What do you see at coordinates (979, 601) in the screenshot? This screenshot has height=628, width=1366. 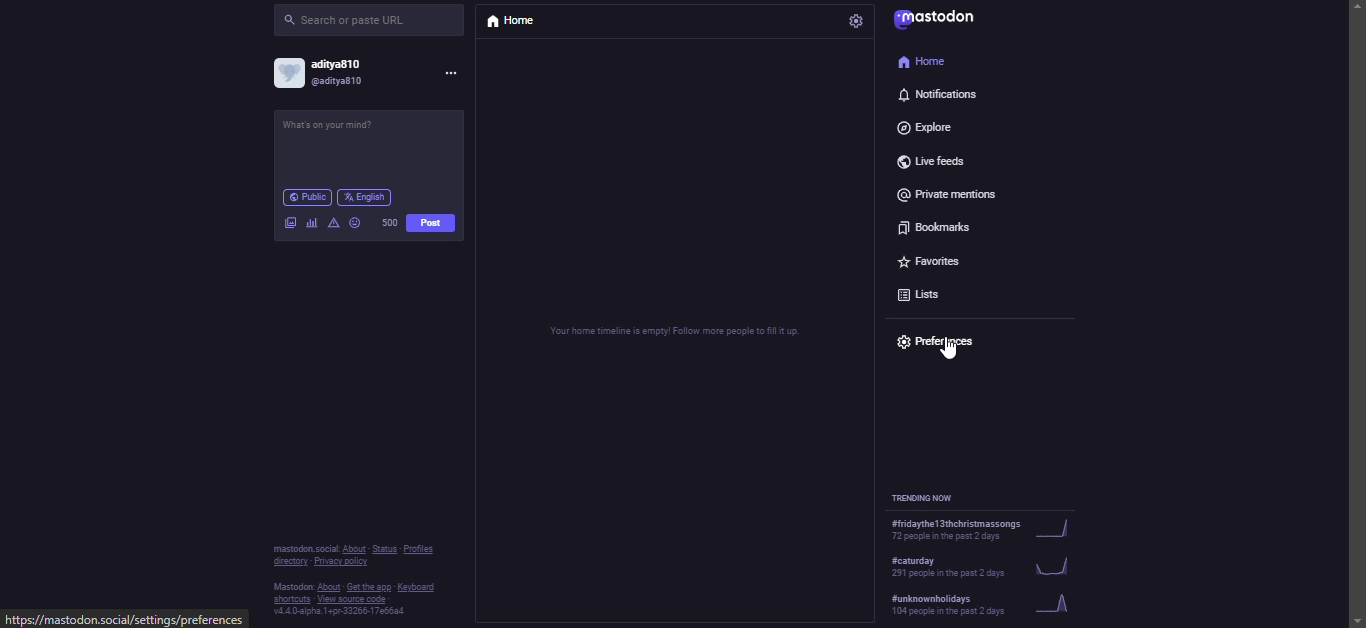 I see `trending` at bounding box center [979, 601].